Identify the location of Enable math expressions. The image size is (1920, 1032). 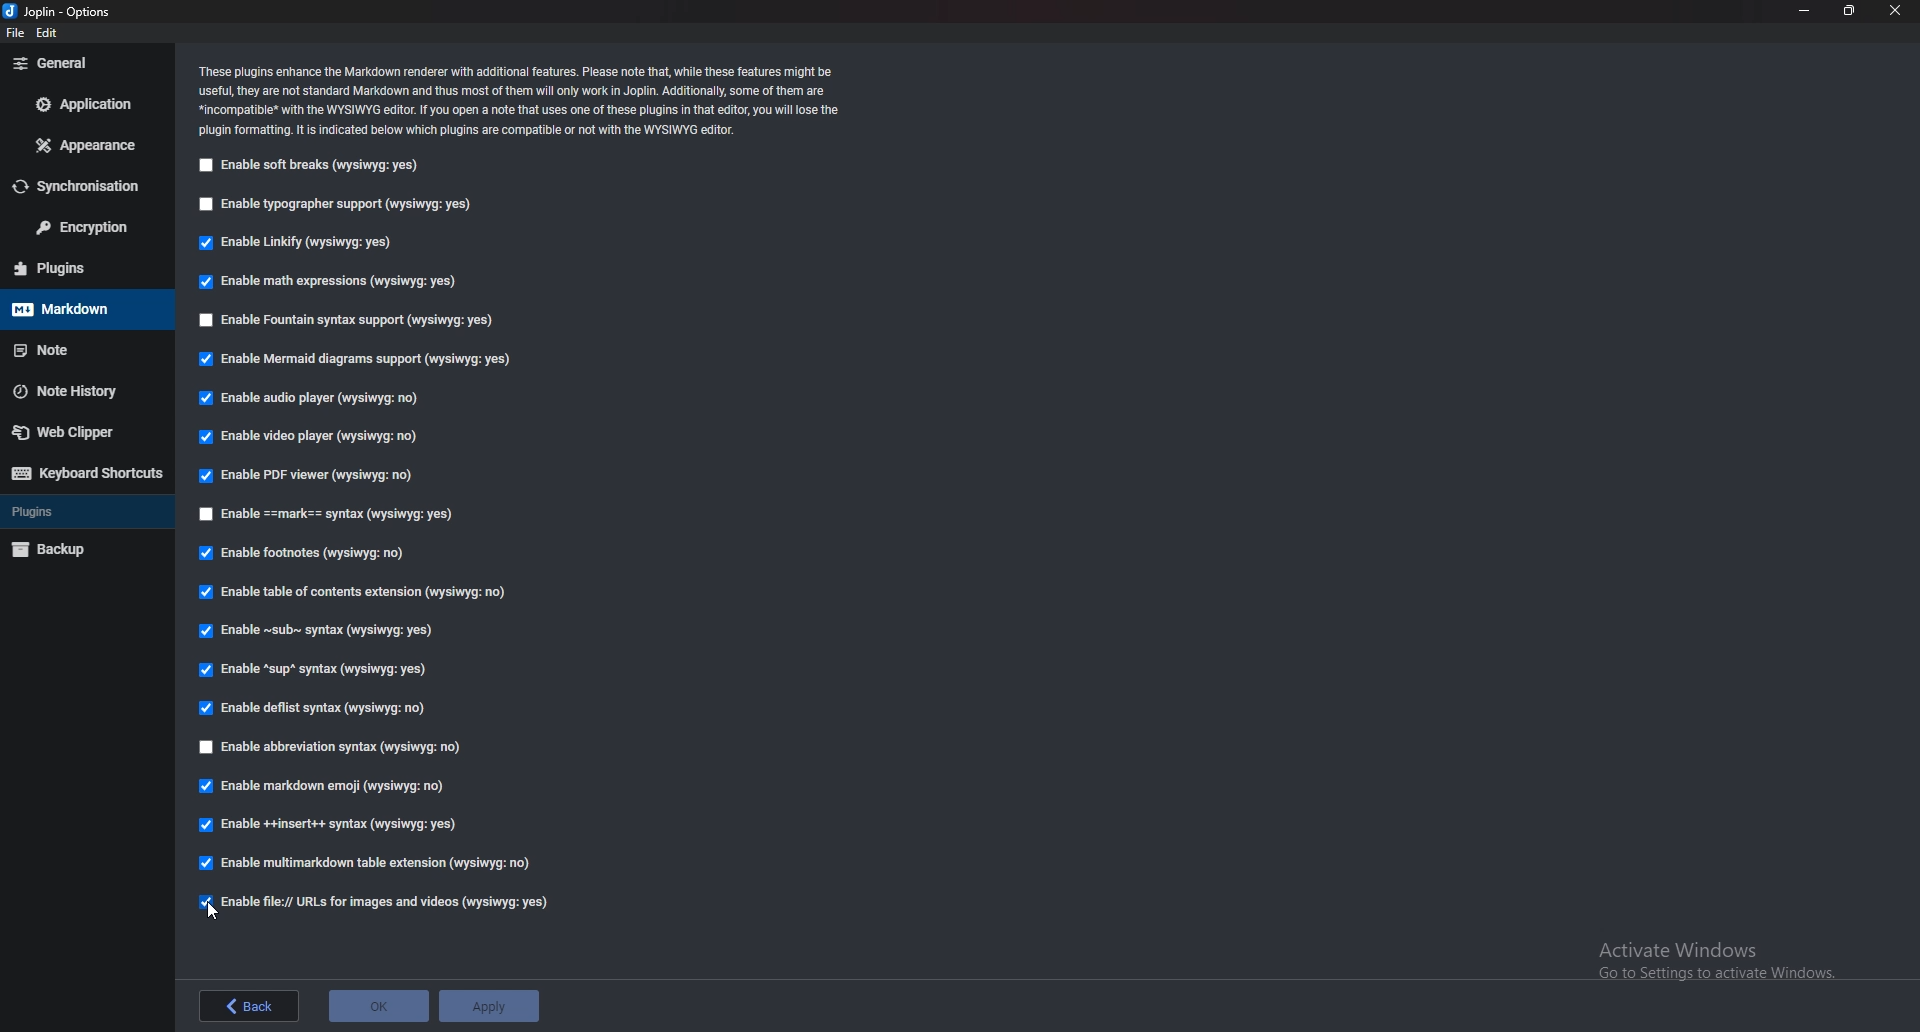
(340, 283).